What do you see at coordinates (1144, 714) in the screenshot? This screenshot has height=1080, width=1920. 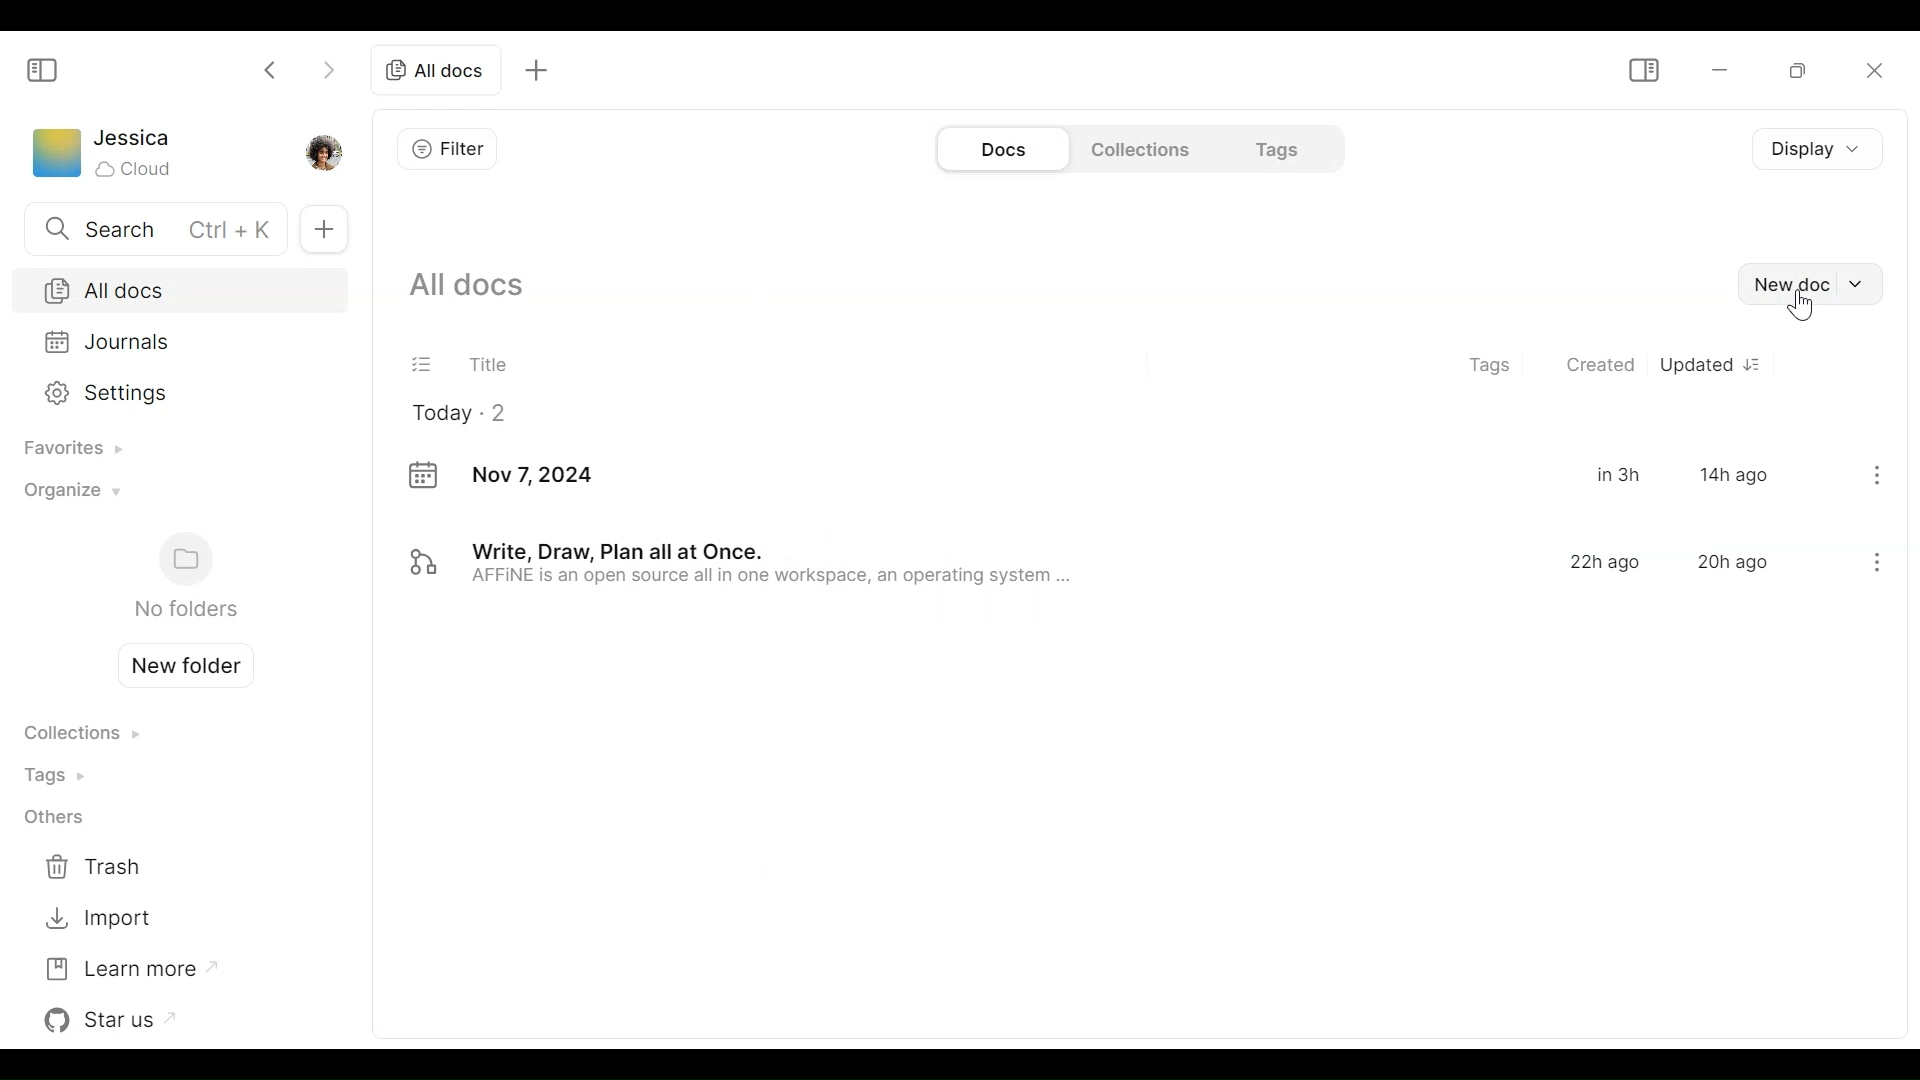 I see `Documents in the thumbnail` at bounding box center [1144, 714].